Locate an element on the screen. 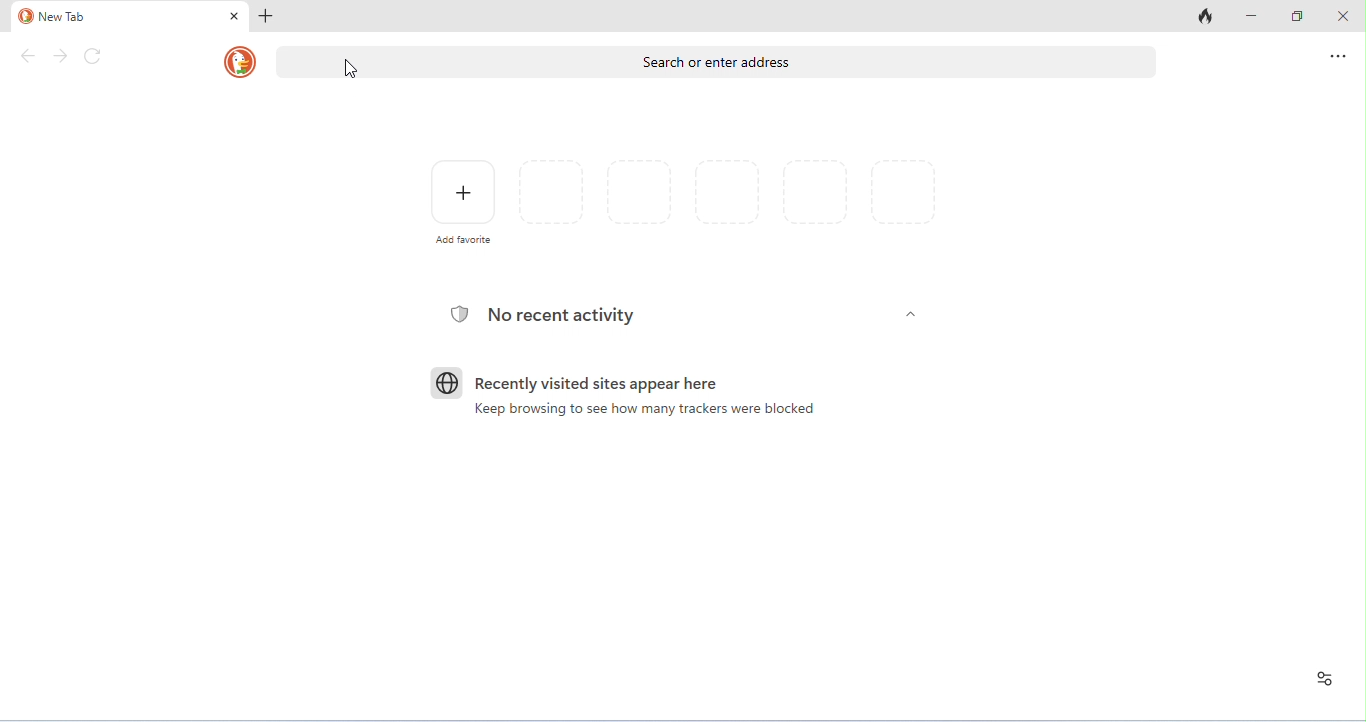  favorites and recently visited pages is located at coordinates (727, 192).